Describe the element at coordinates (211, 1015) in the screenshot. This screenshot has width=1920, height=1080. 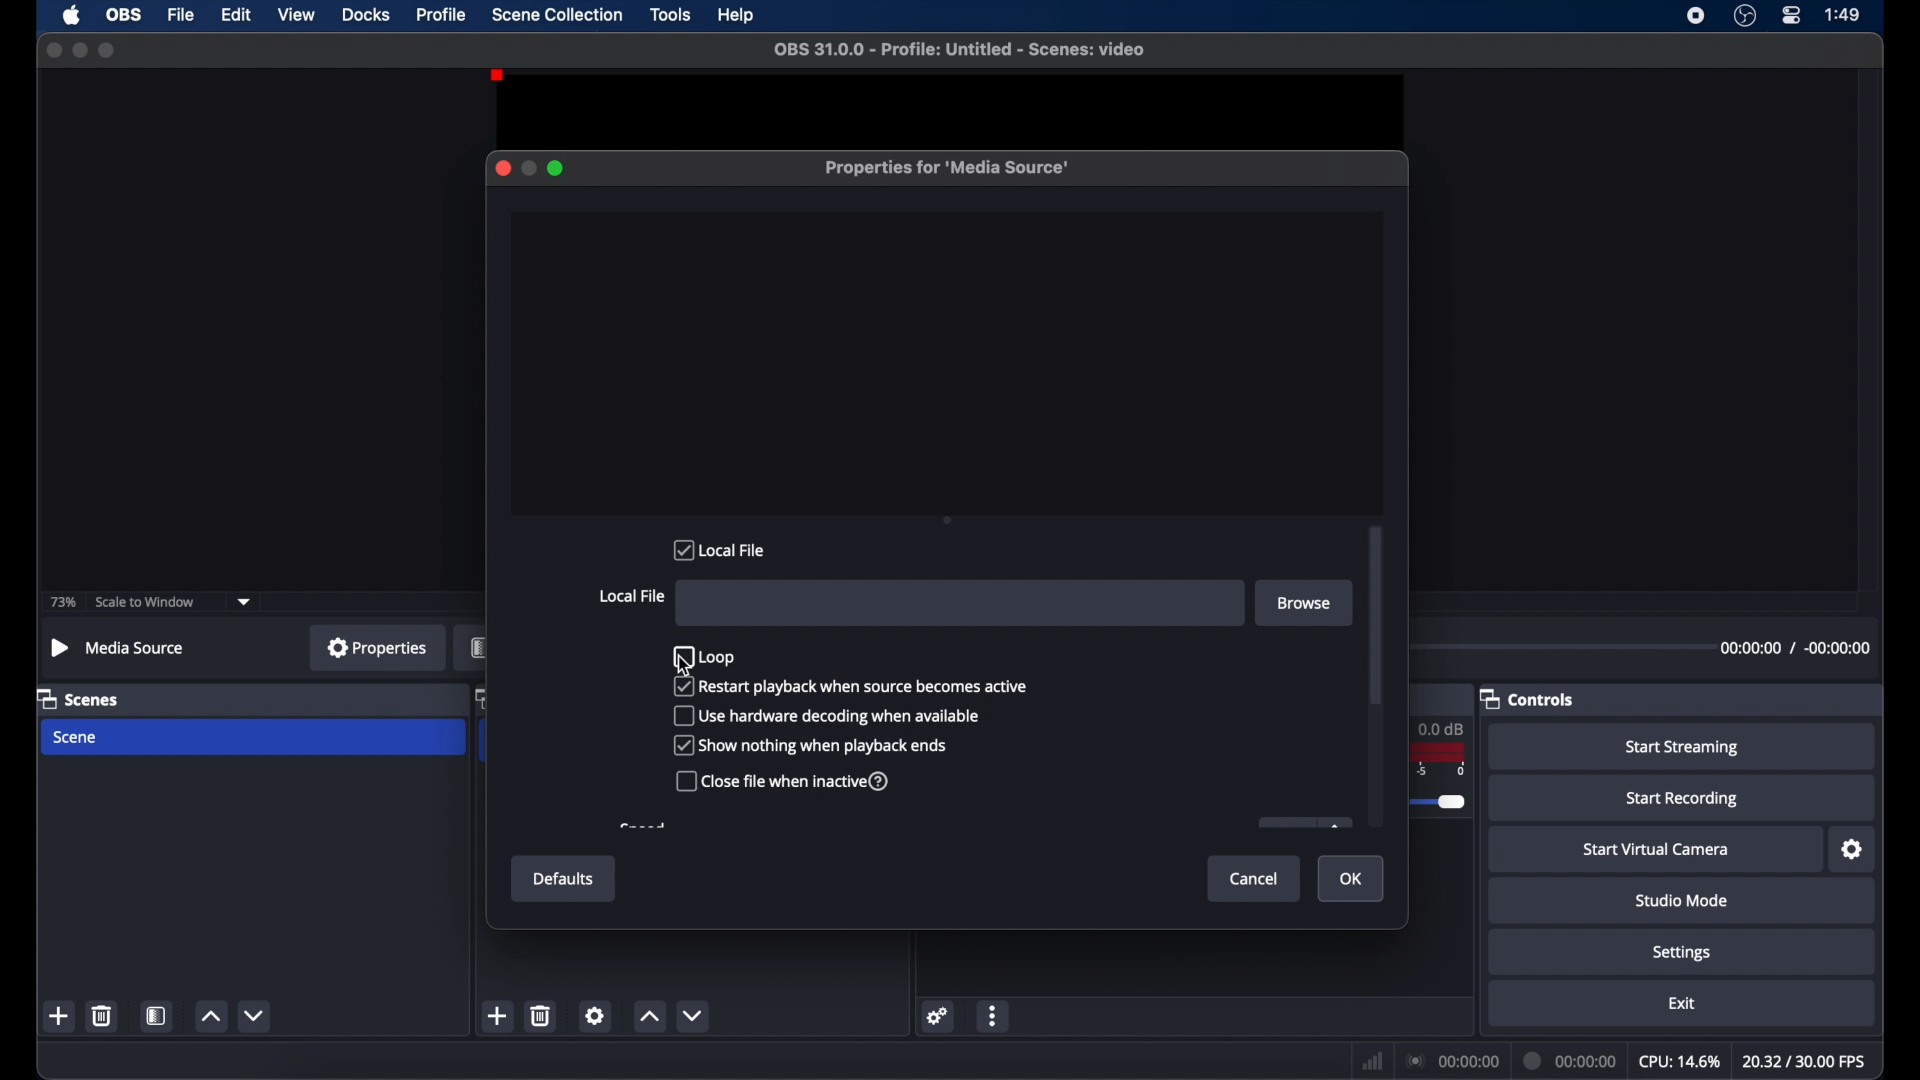
I see `increment` at that location.